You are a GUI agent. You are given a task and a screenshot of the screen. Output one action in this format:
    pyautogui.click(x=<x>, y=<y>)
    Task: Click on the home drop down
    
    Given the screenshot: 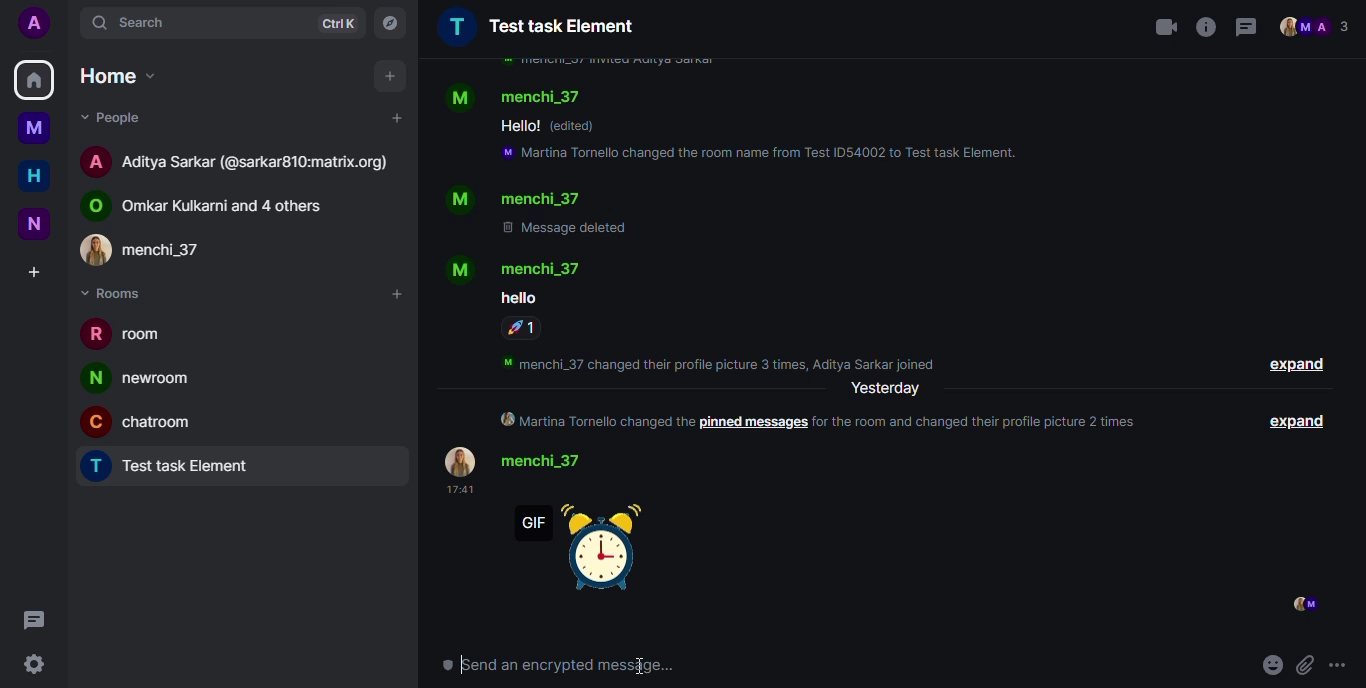 What is the action you would take?
    pyautogui.click(x=122, y=77)
    